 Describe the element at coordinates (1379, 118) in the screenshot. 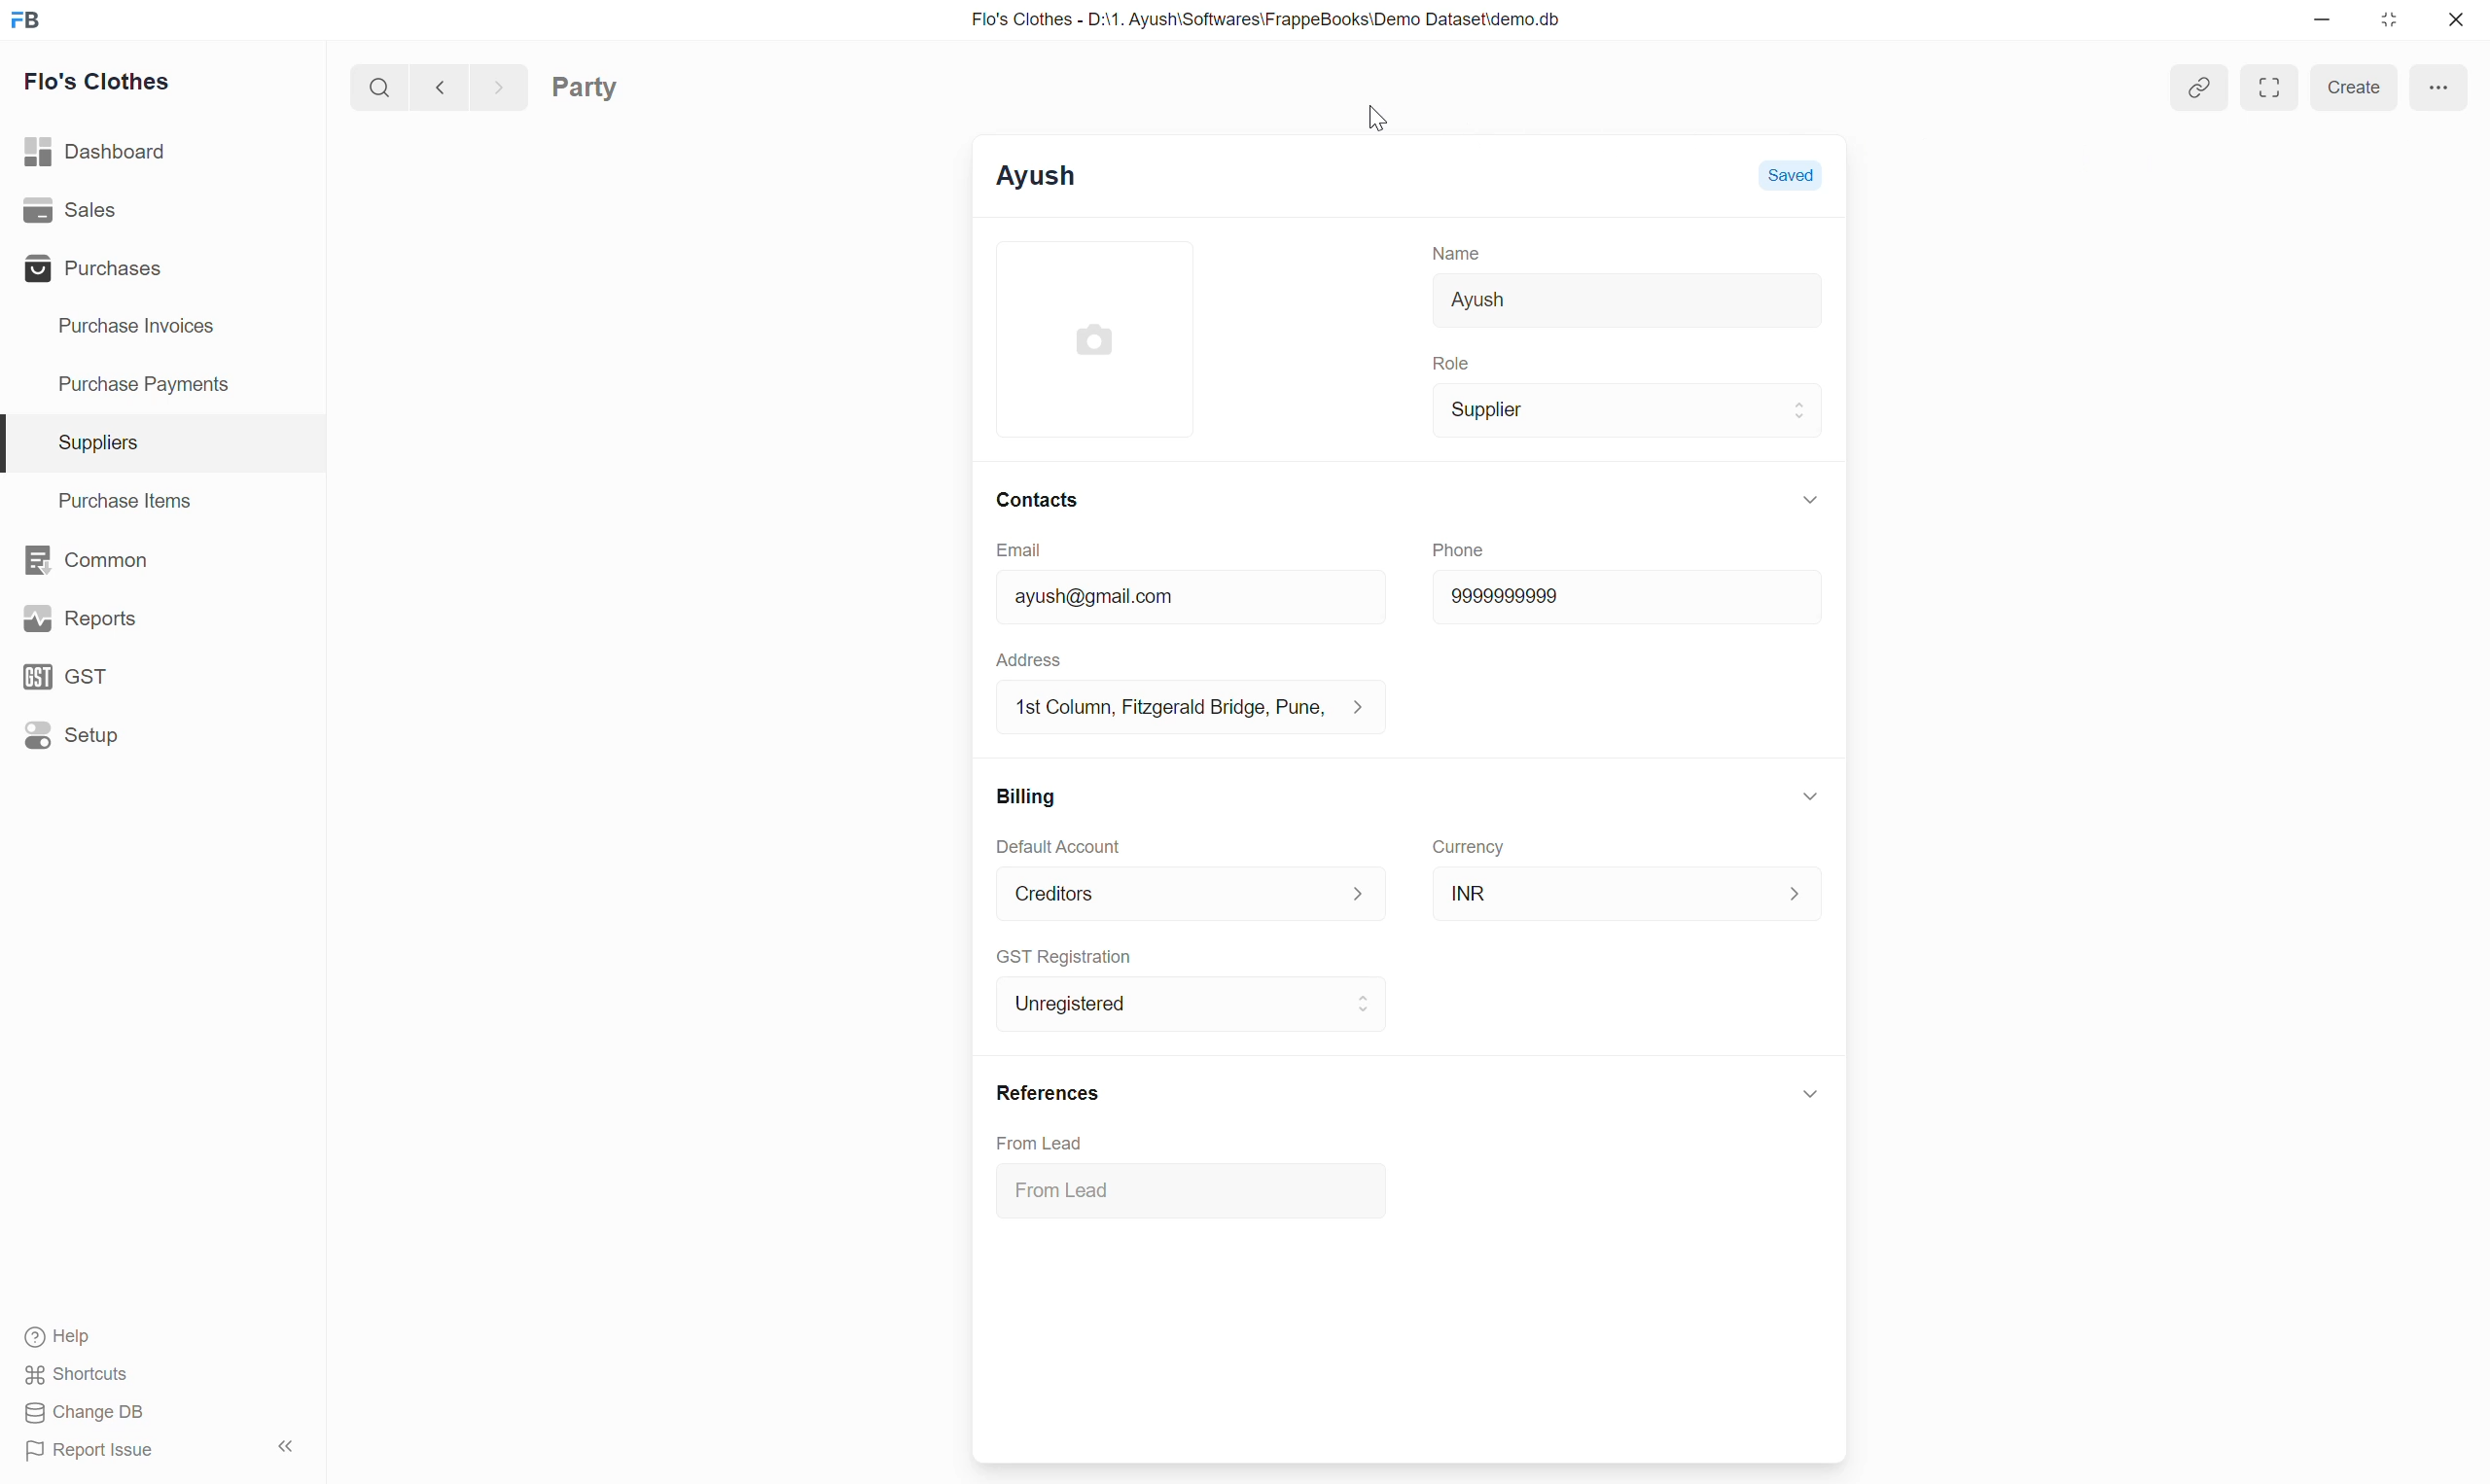

I see `Cursor` at that location.